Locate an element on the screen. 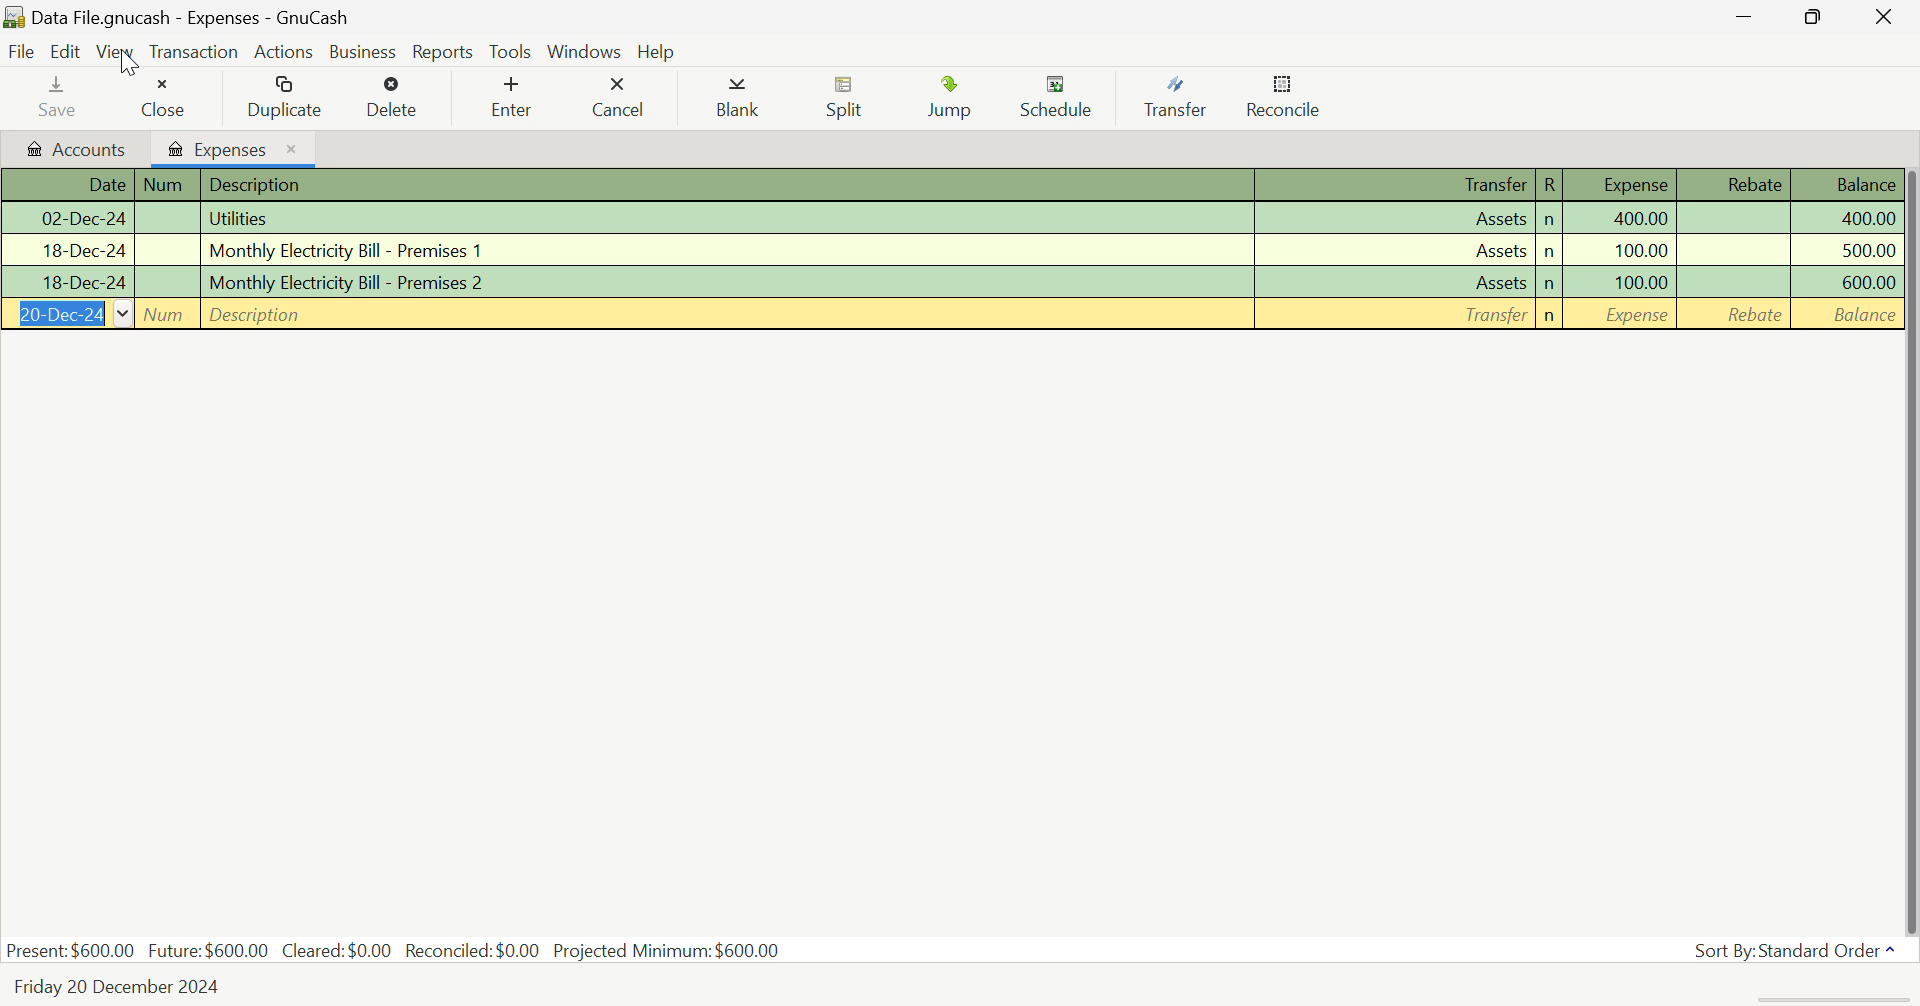  Schedule is located at coordinates (1066, 100).